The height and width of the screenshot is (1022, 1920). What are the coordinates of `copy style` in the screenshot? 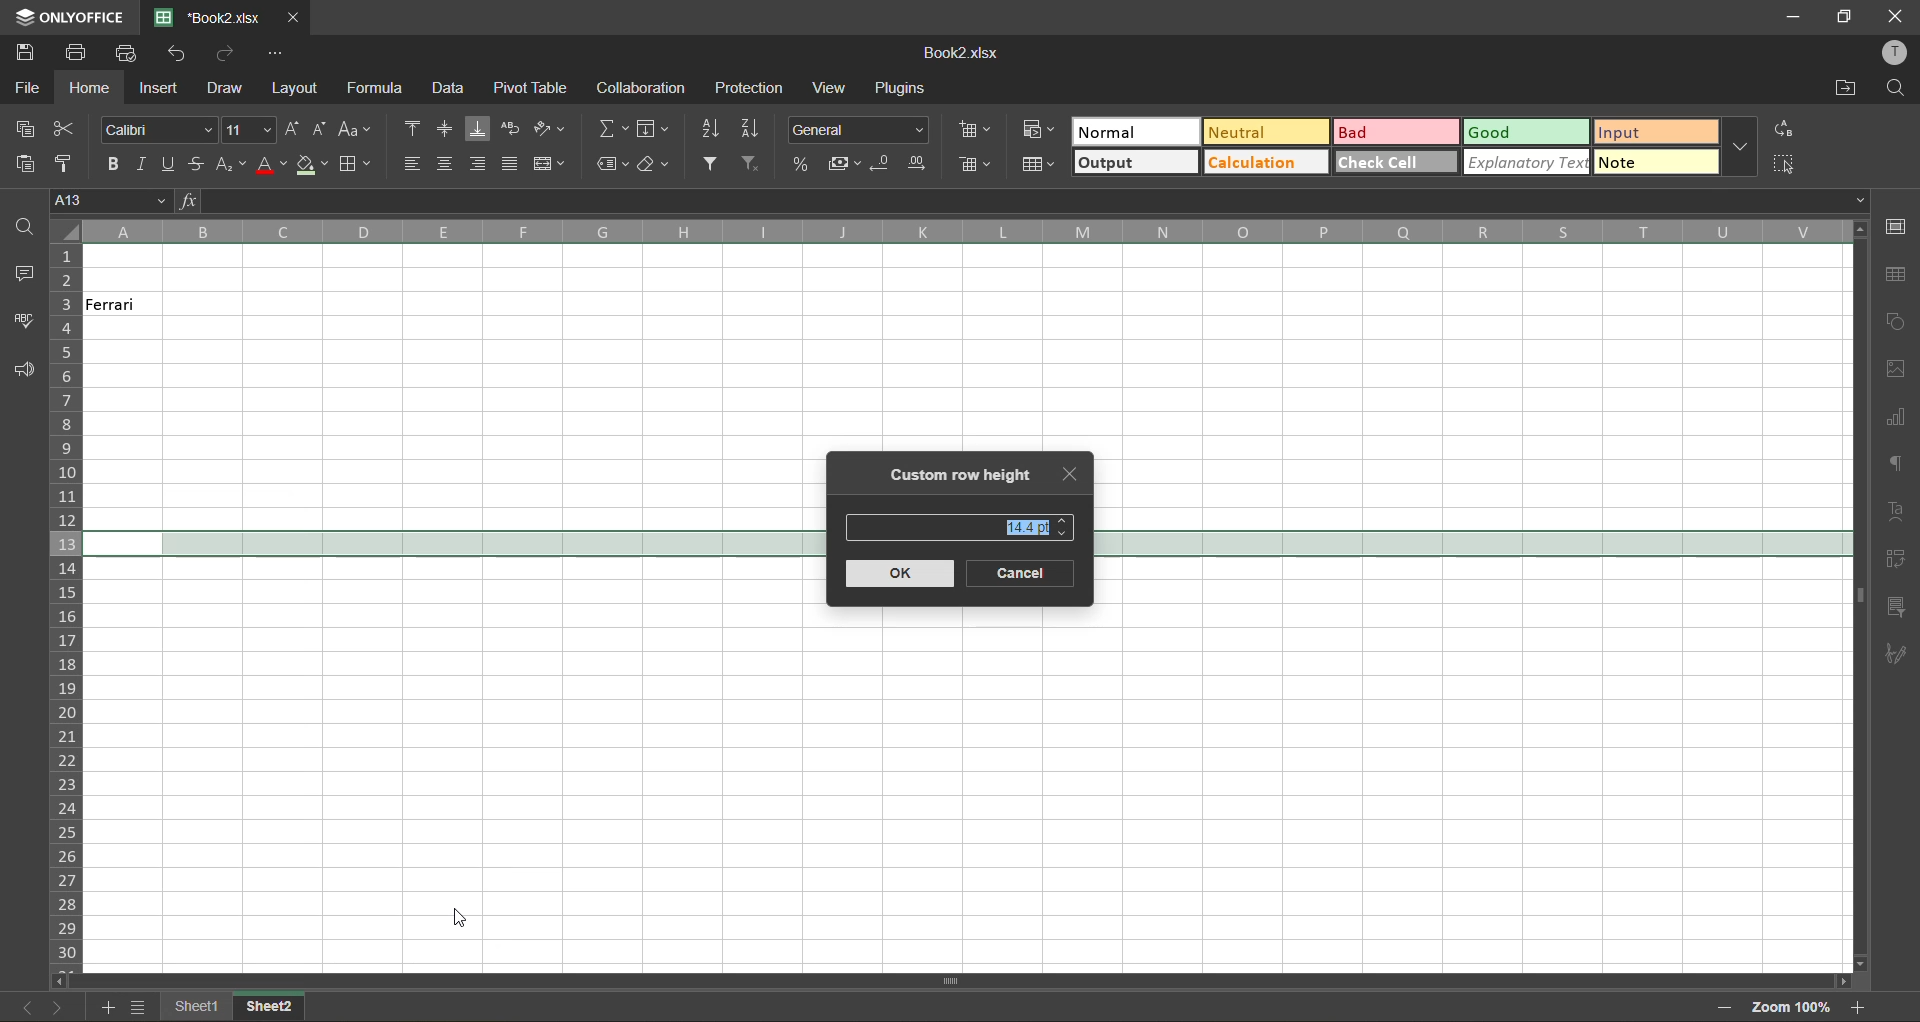 It's located at (70, 160).